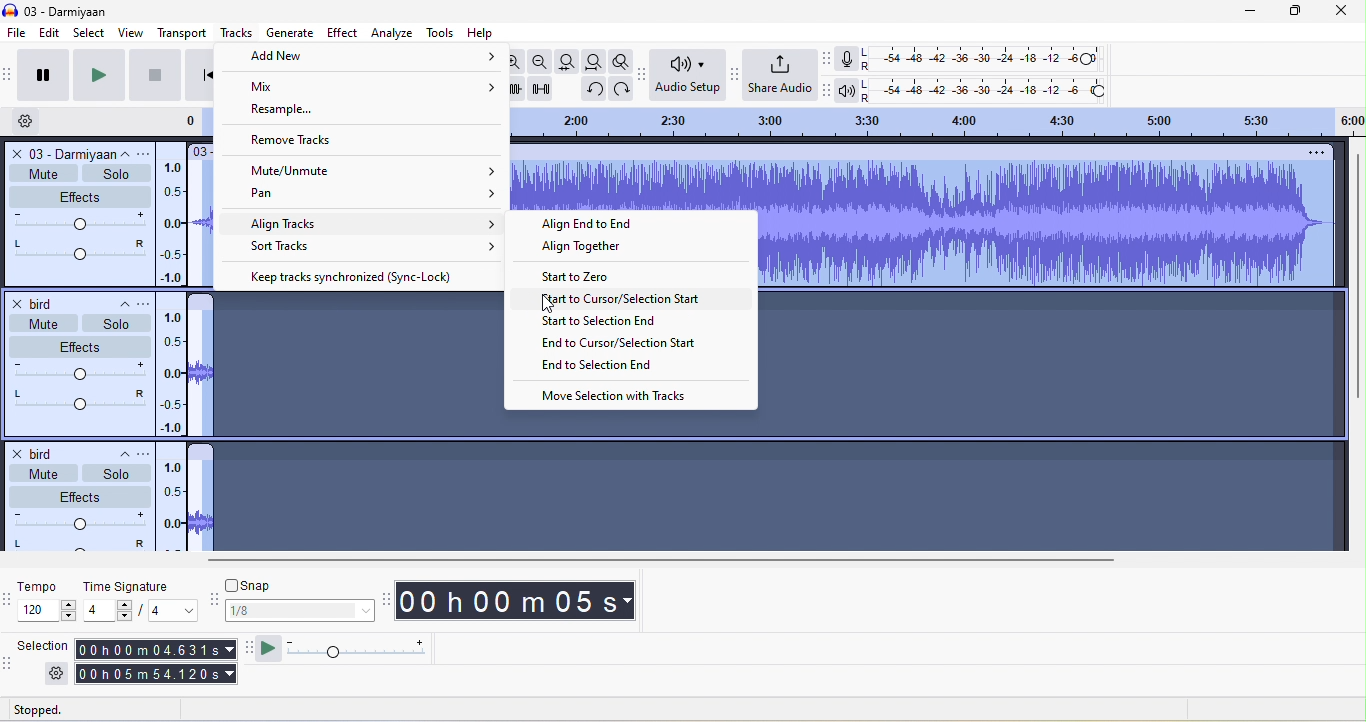 Image resolution: width=1366 pixels, height=722 pixels. Describe the element at coordinates (1290, 11) in the screenshot. I see `maximize` at that location.